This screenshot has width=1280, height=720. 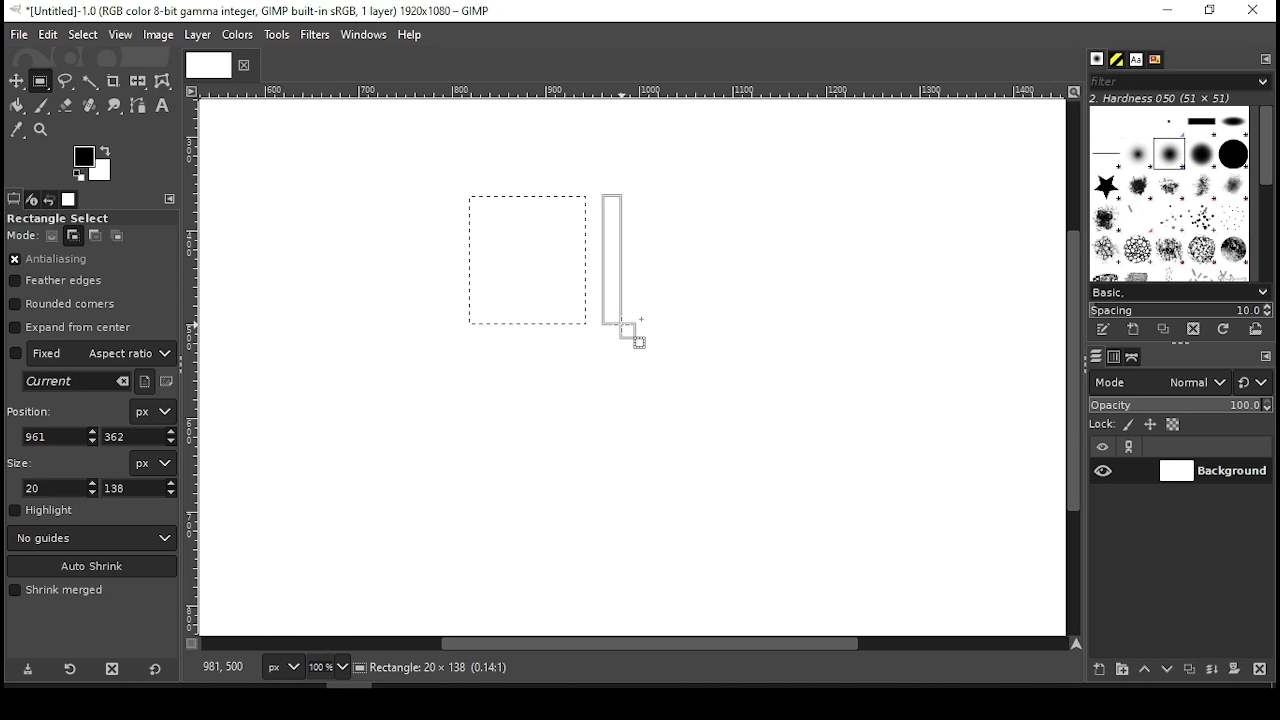 I want to click on crop  tool, so click(x=113, y=82).